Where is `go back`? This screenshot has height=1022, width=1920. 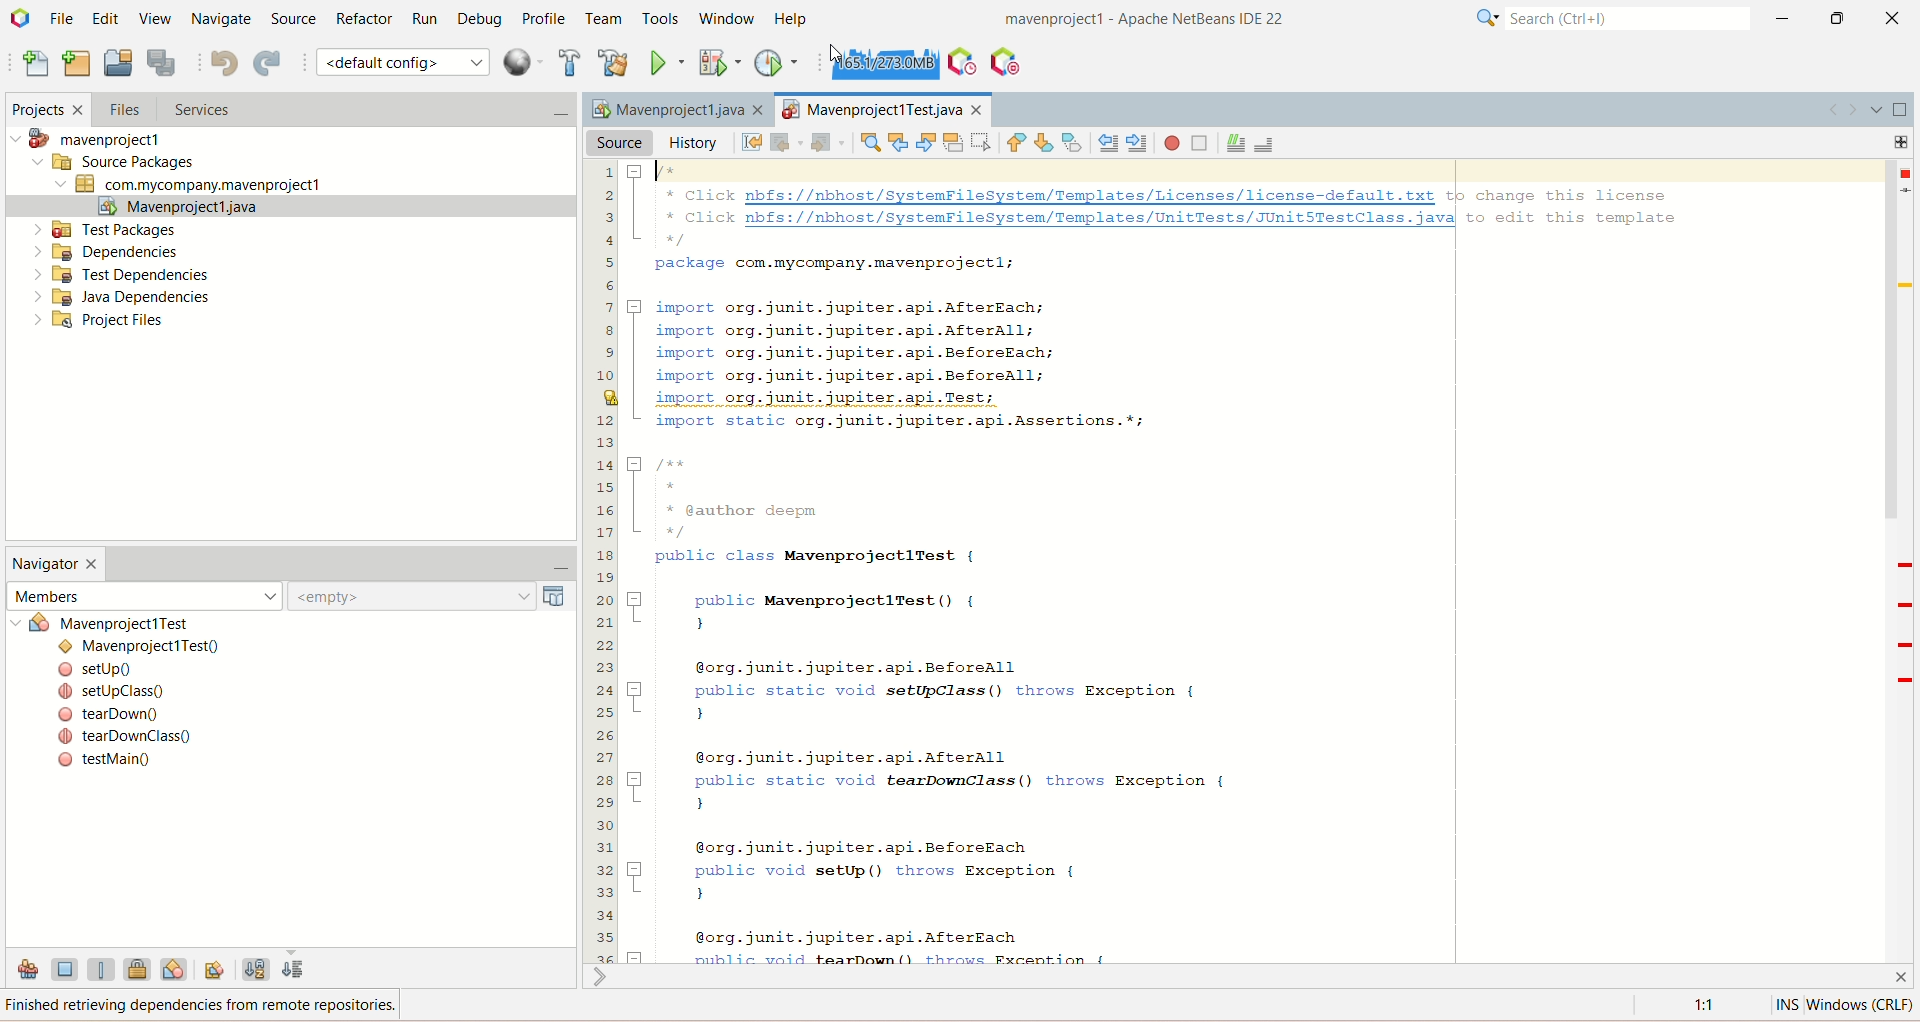 go back is located at coordinates (1827, 109).